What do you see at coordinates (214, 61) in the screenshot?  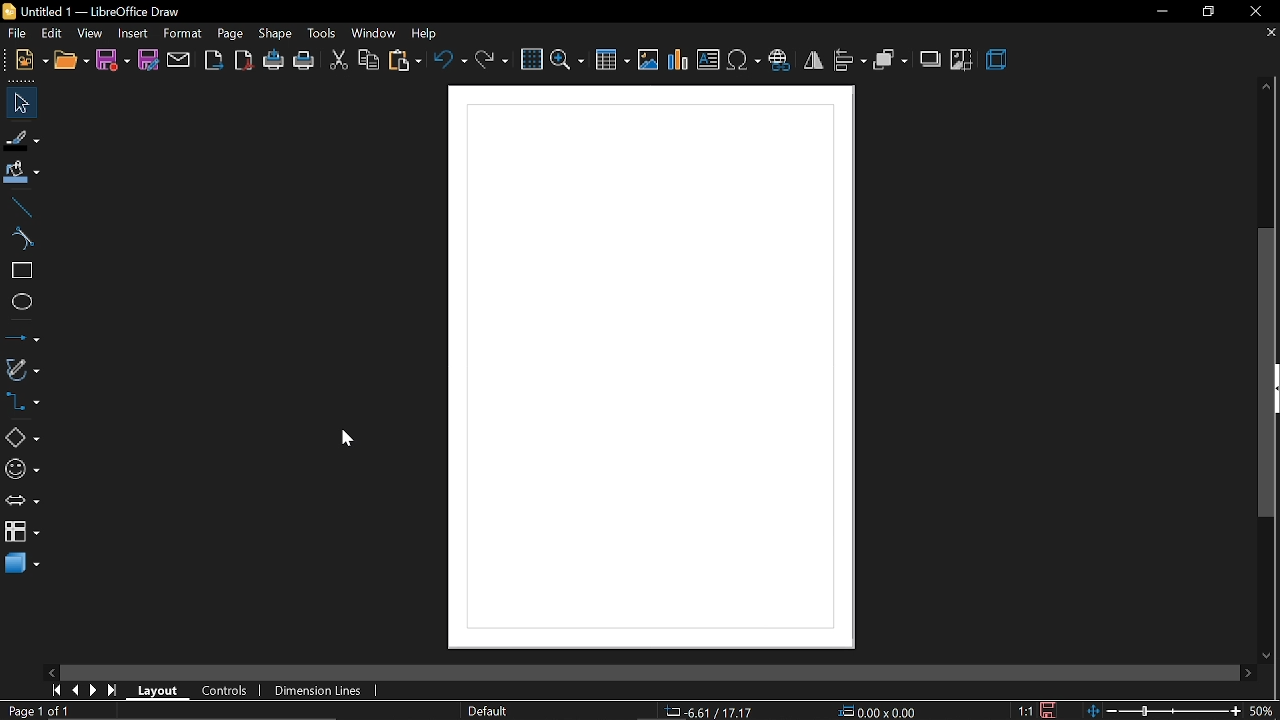 I see `export` at bounding box center [214, 61].